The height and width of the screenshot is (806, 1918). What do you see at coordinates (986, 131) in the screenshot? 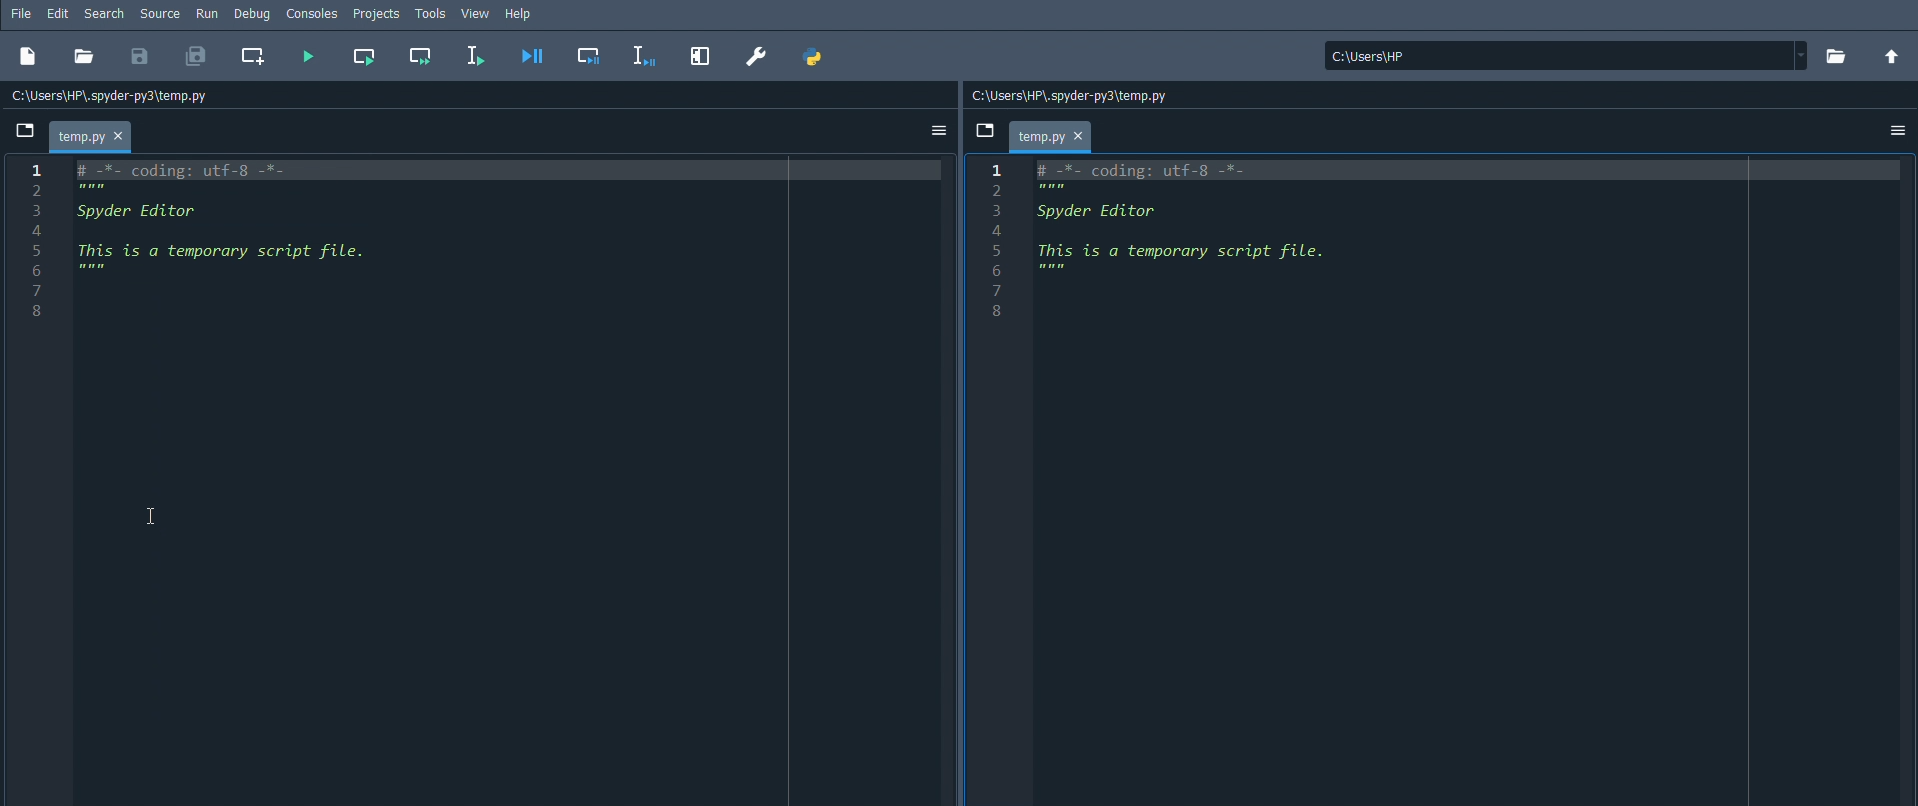
I see `Browse tabs` at bounding box center [986, 131].